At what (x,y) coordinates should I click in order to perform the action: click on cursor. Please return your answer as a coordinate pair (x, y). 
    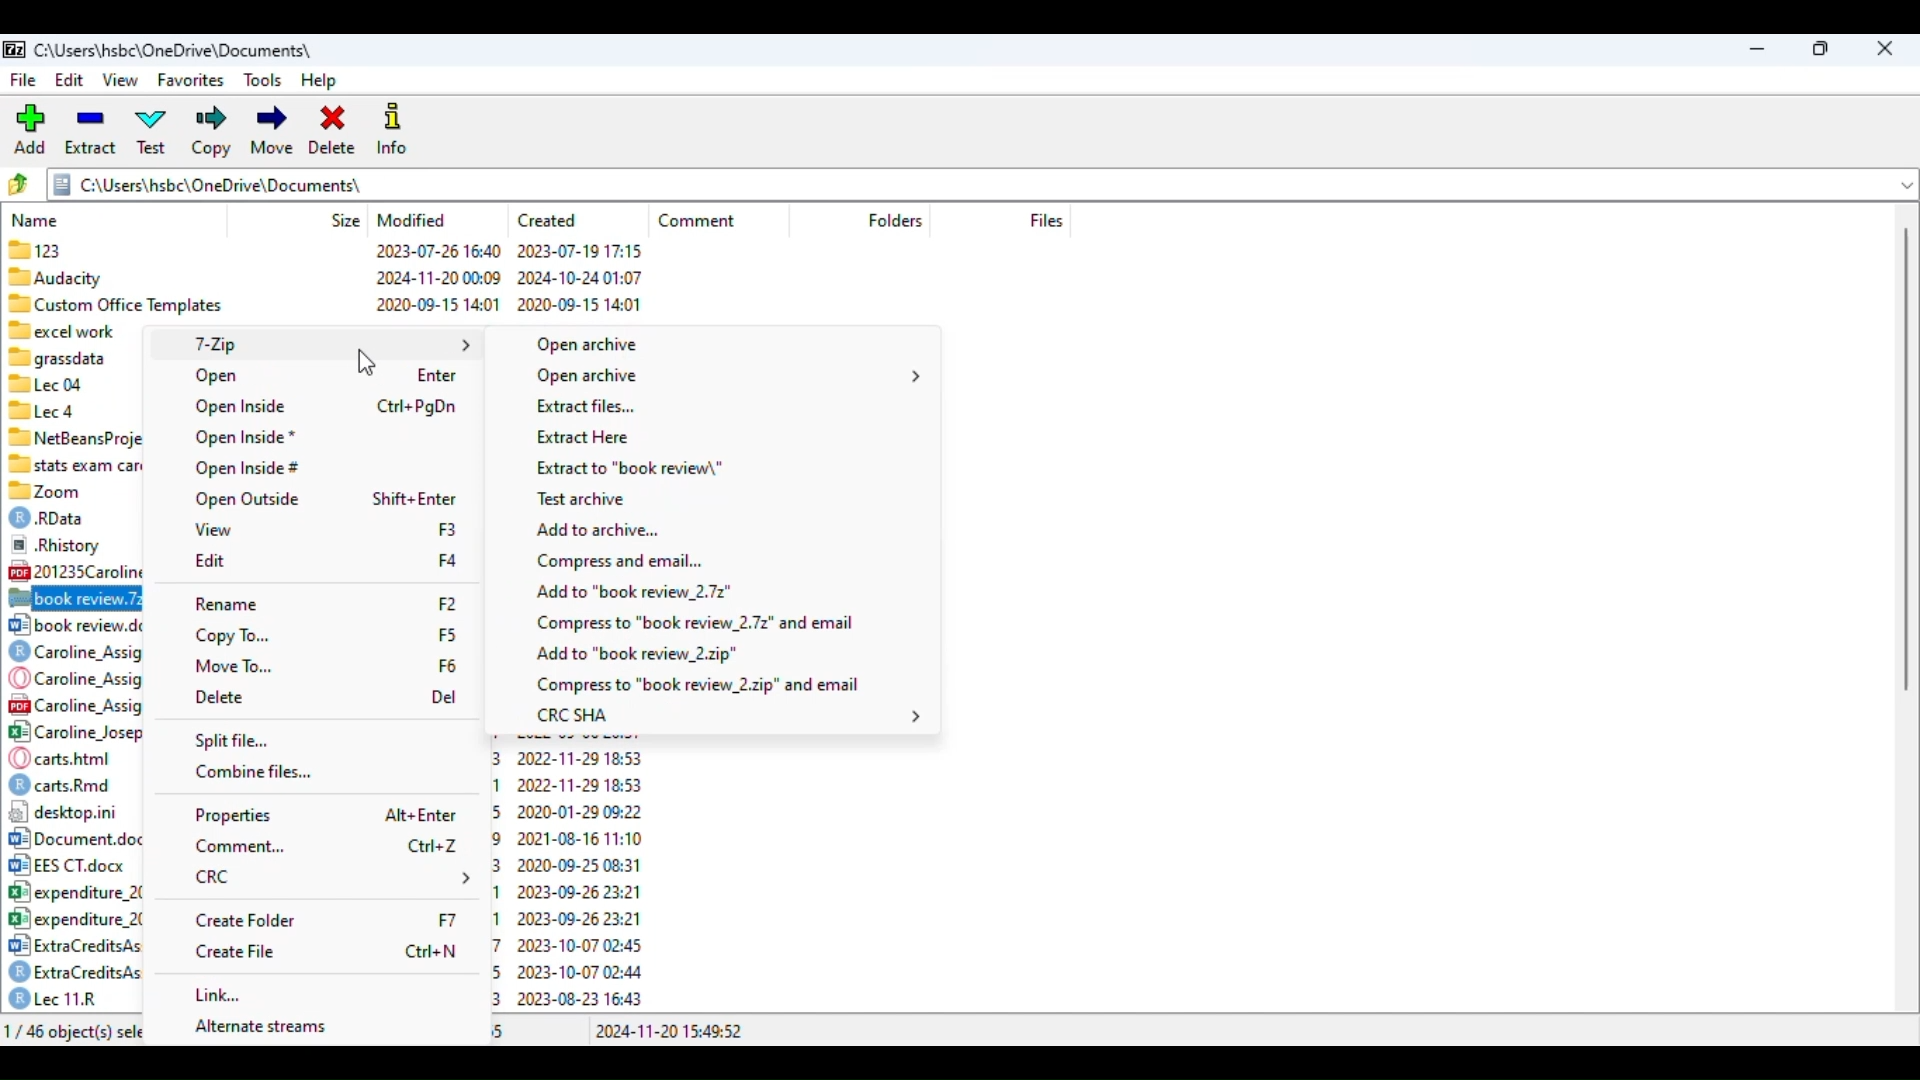
    Looking at the image, I should click on (367, 362).